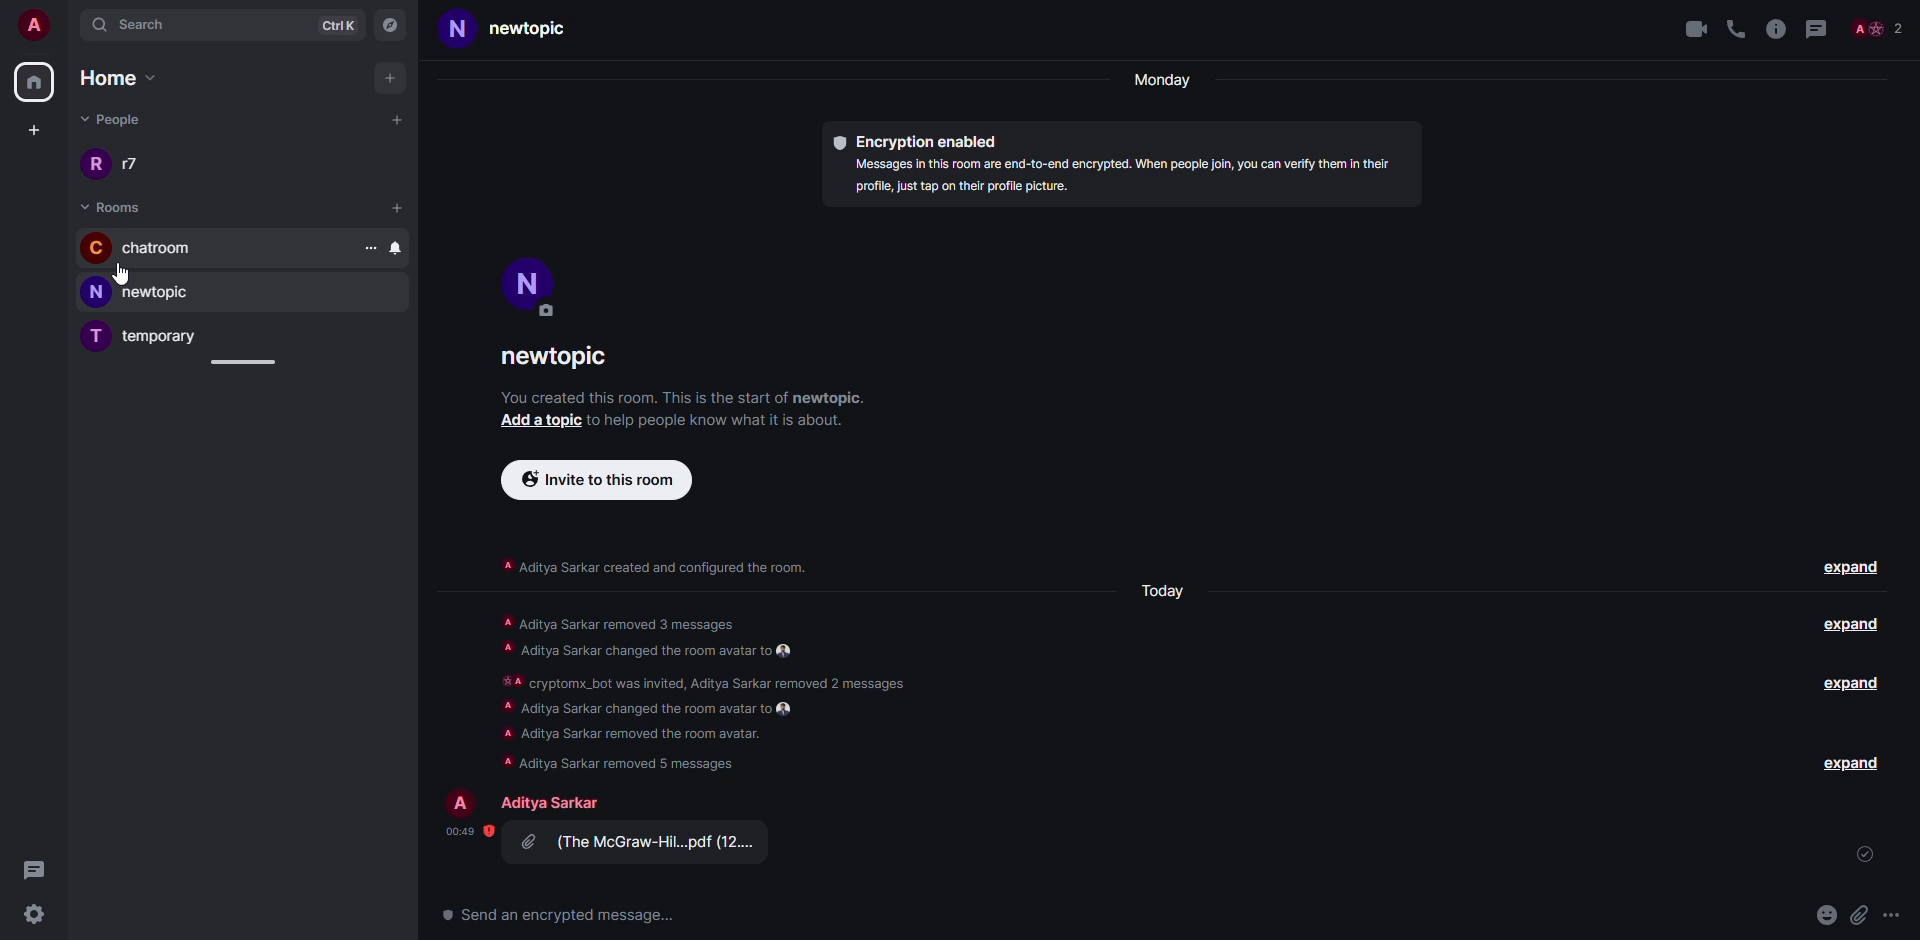  What do you see at coordinates (729, 424) in the screenshot?
I see `info` at bounding box center [729, 424].